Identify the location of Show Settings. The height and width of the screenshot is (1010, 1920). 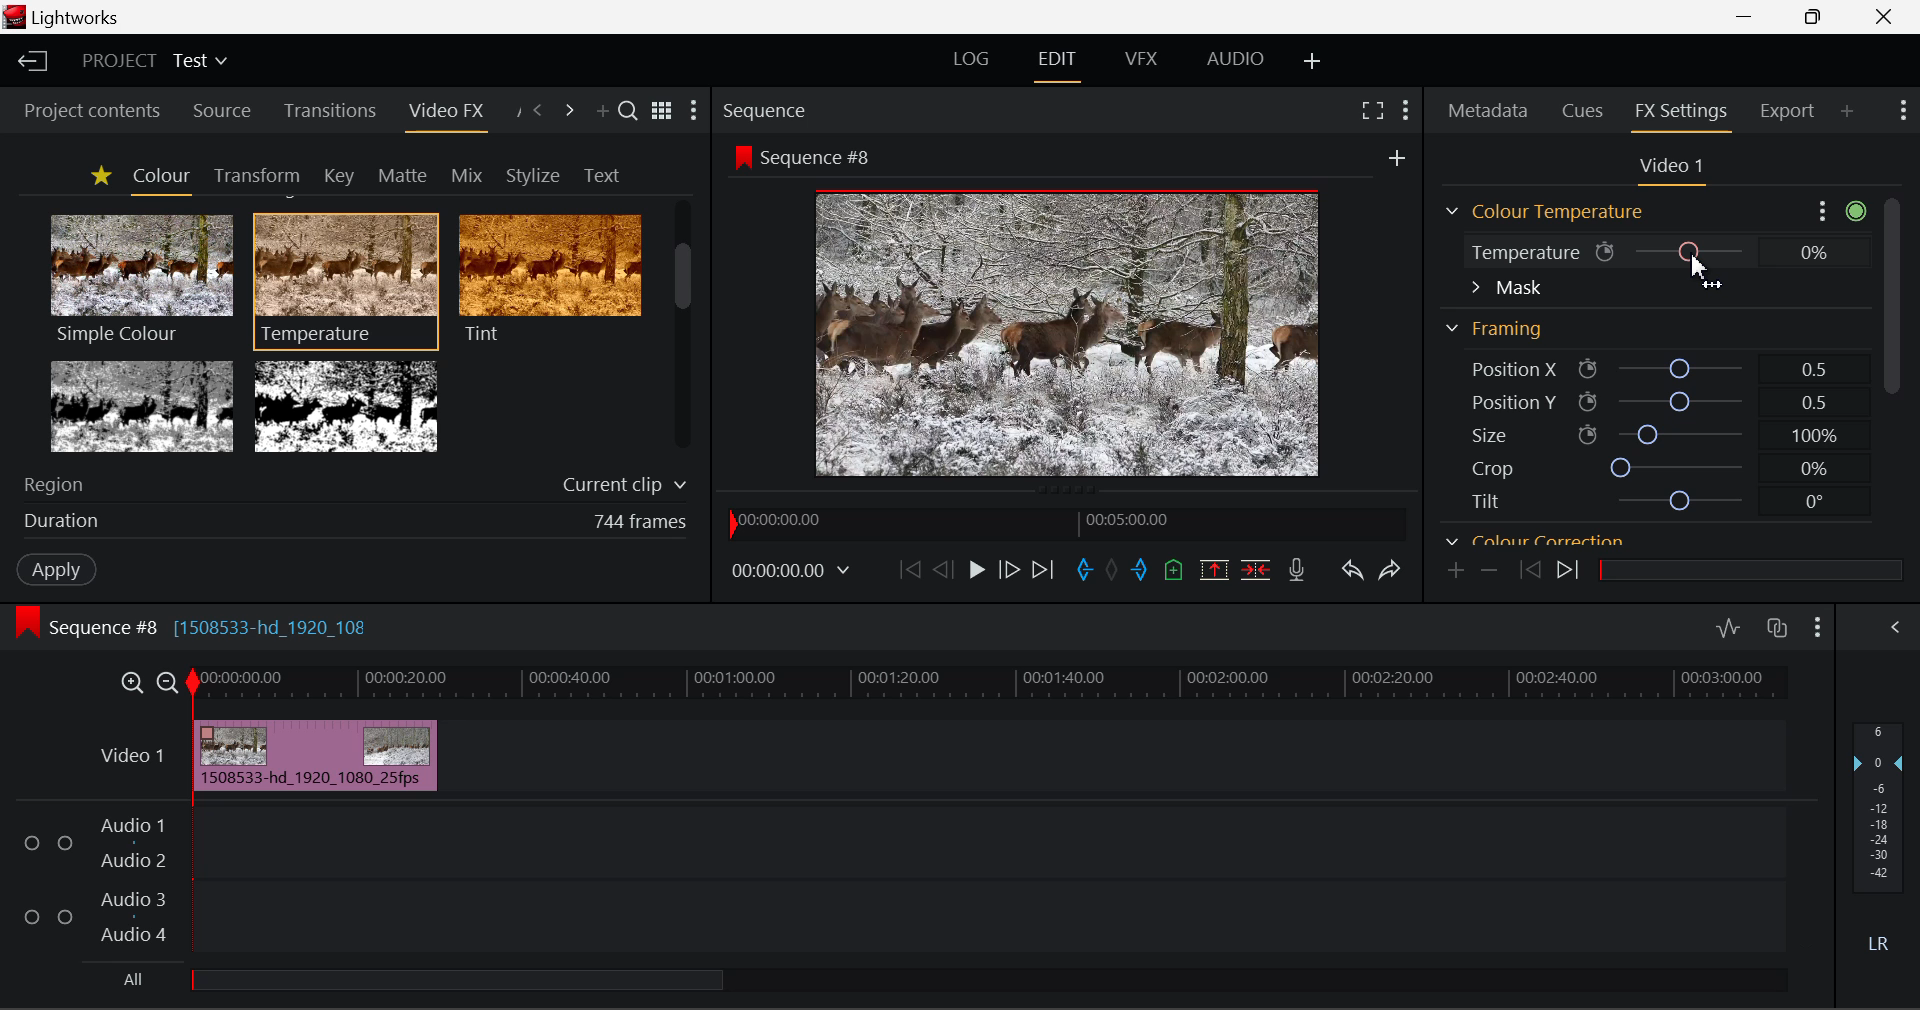
(694, 110).